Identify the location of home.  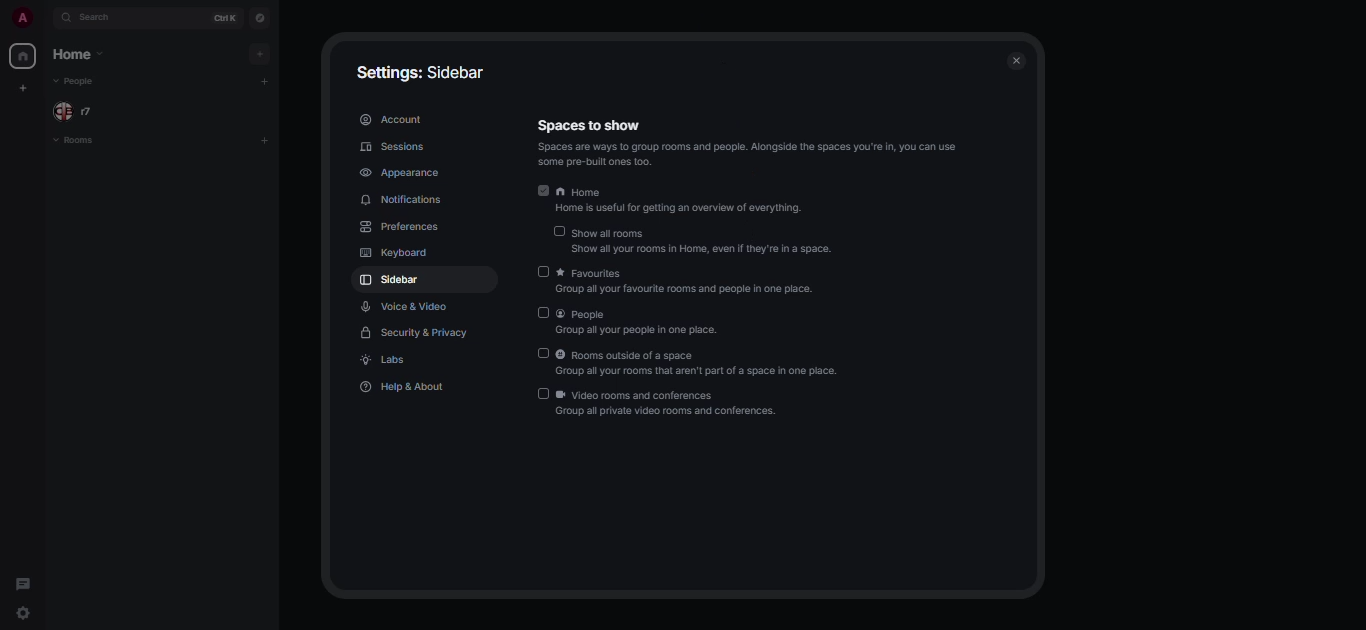
(22, 55).